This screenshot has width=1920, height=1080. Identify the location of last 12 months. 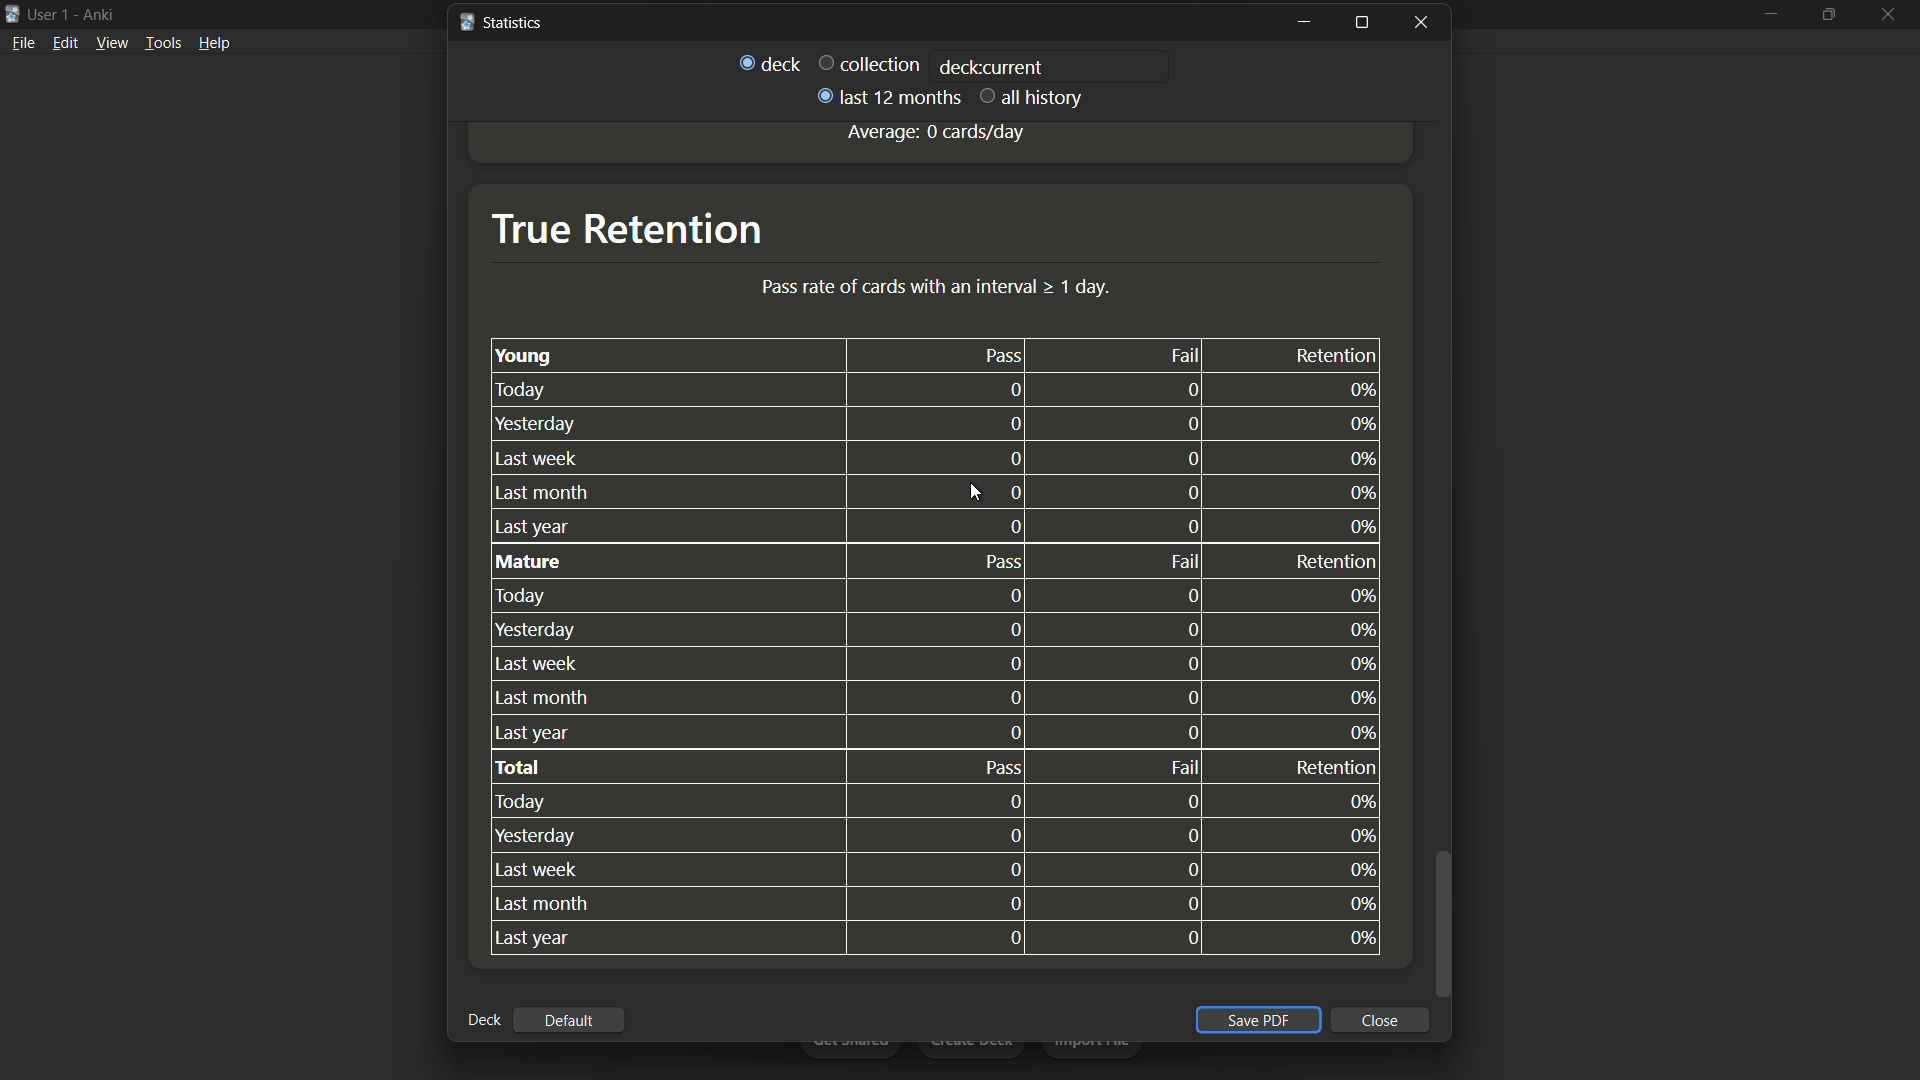
(886, 97).